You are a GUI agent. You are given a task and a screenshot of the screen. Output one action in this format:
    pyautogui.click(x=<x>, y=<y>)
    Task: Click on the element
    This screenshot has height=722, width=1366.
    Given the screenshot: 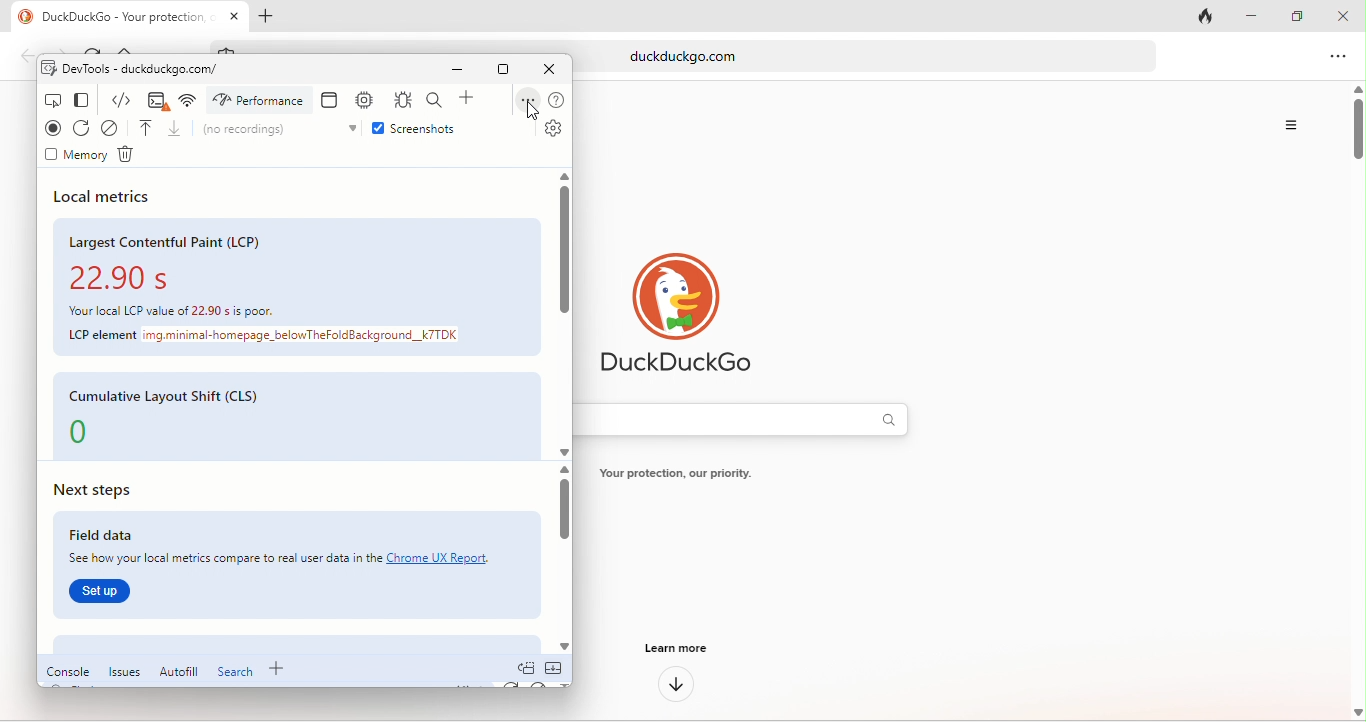 What is the action you would take?
    pyautogui.click(x=120, y=97)
    